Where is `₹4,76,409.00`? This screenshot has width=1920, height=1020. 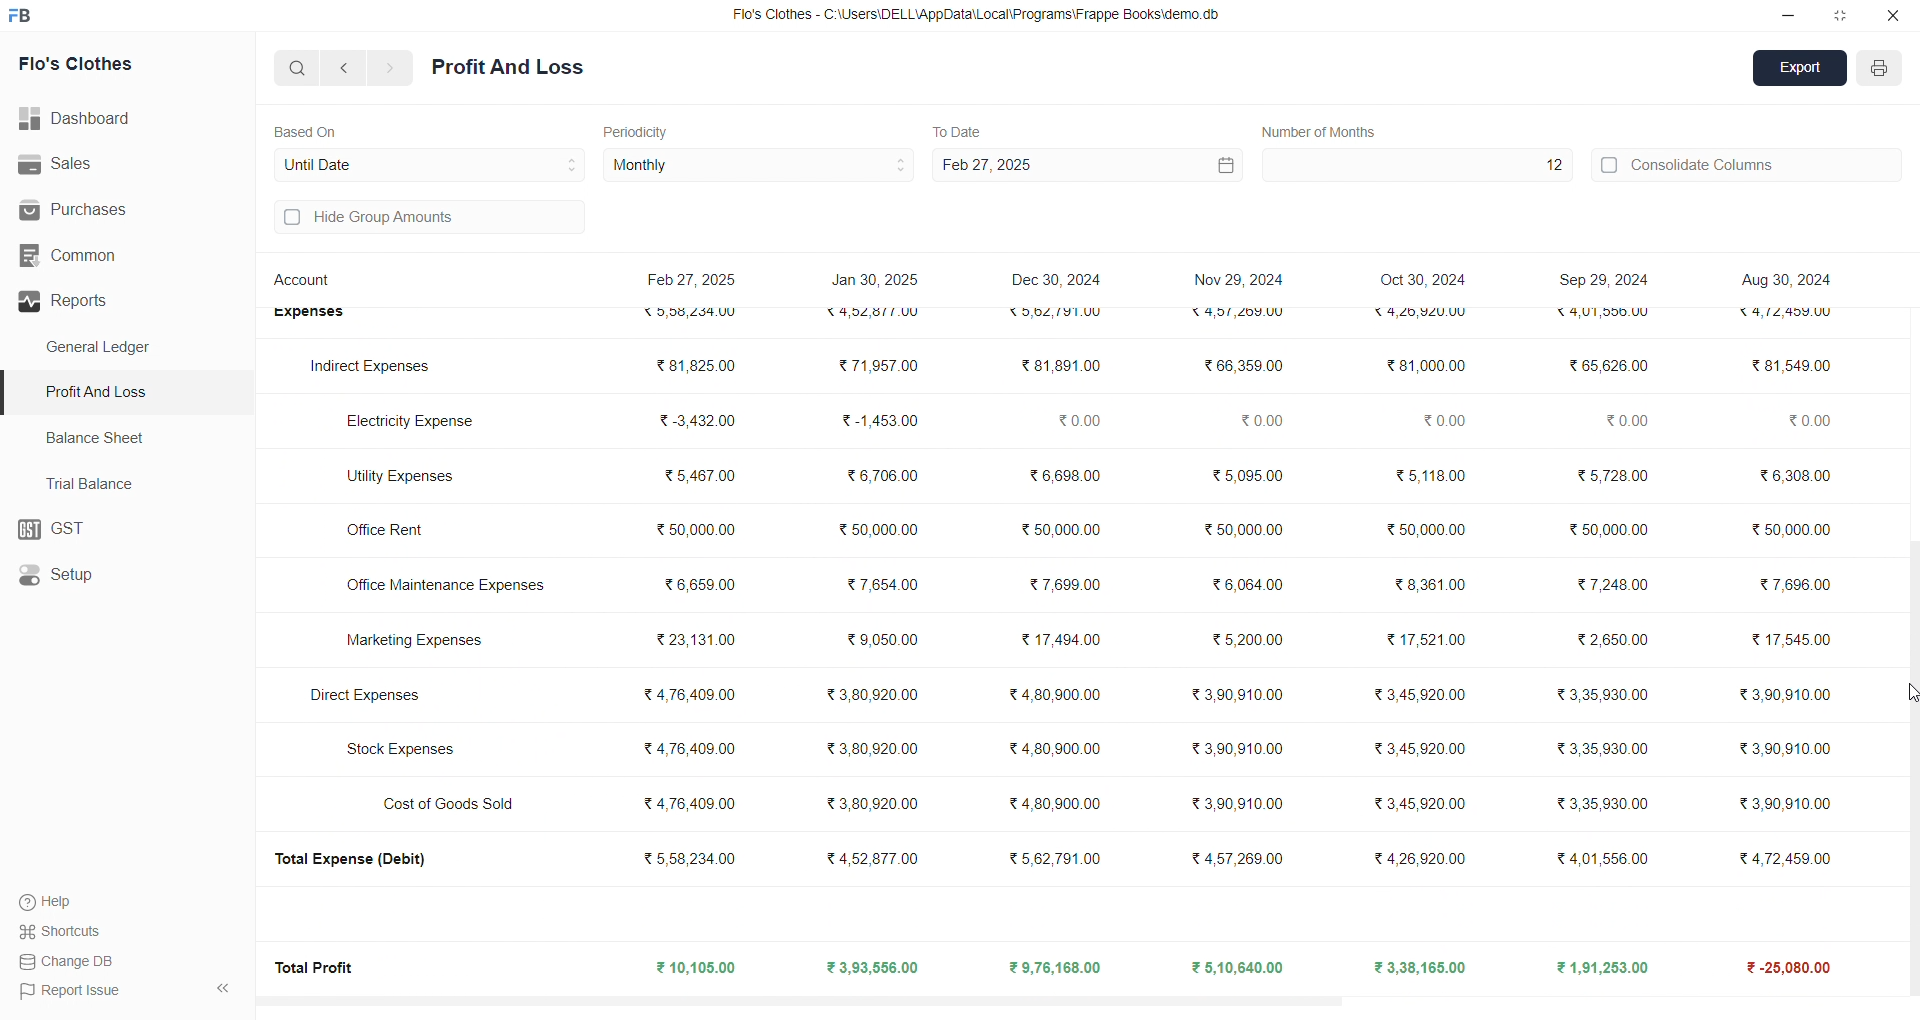 ₹4,76,409.00 is located at coordinates (689, 695).